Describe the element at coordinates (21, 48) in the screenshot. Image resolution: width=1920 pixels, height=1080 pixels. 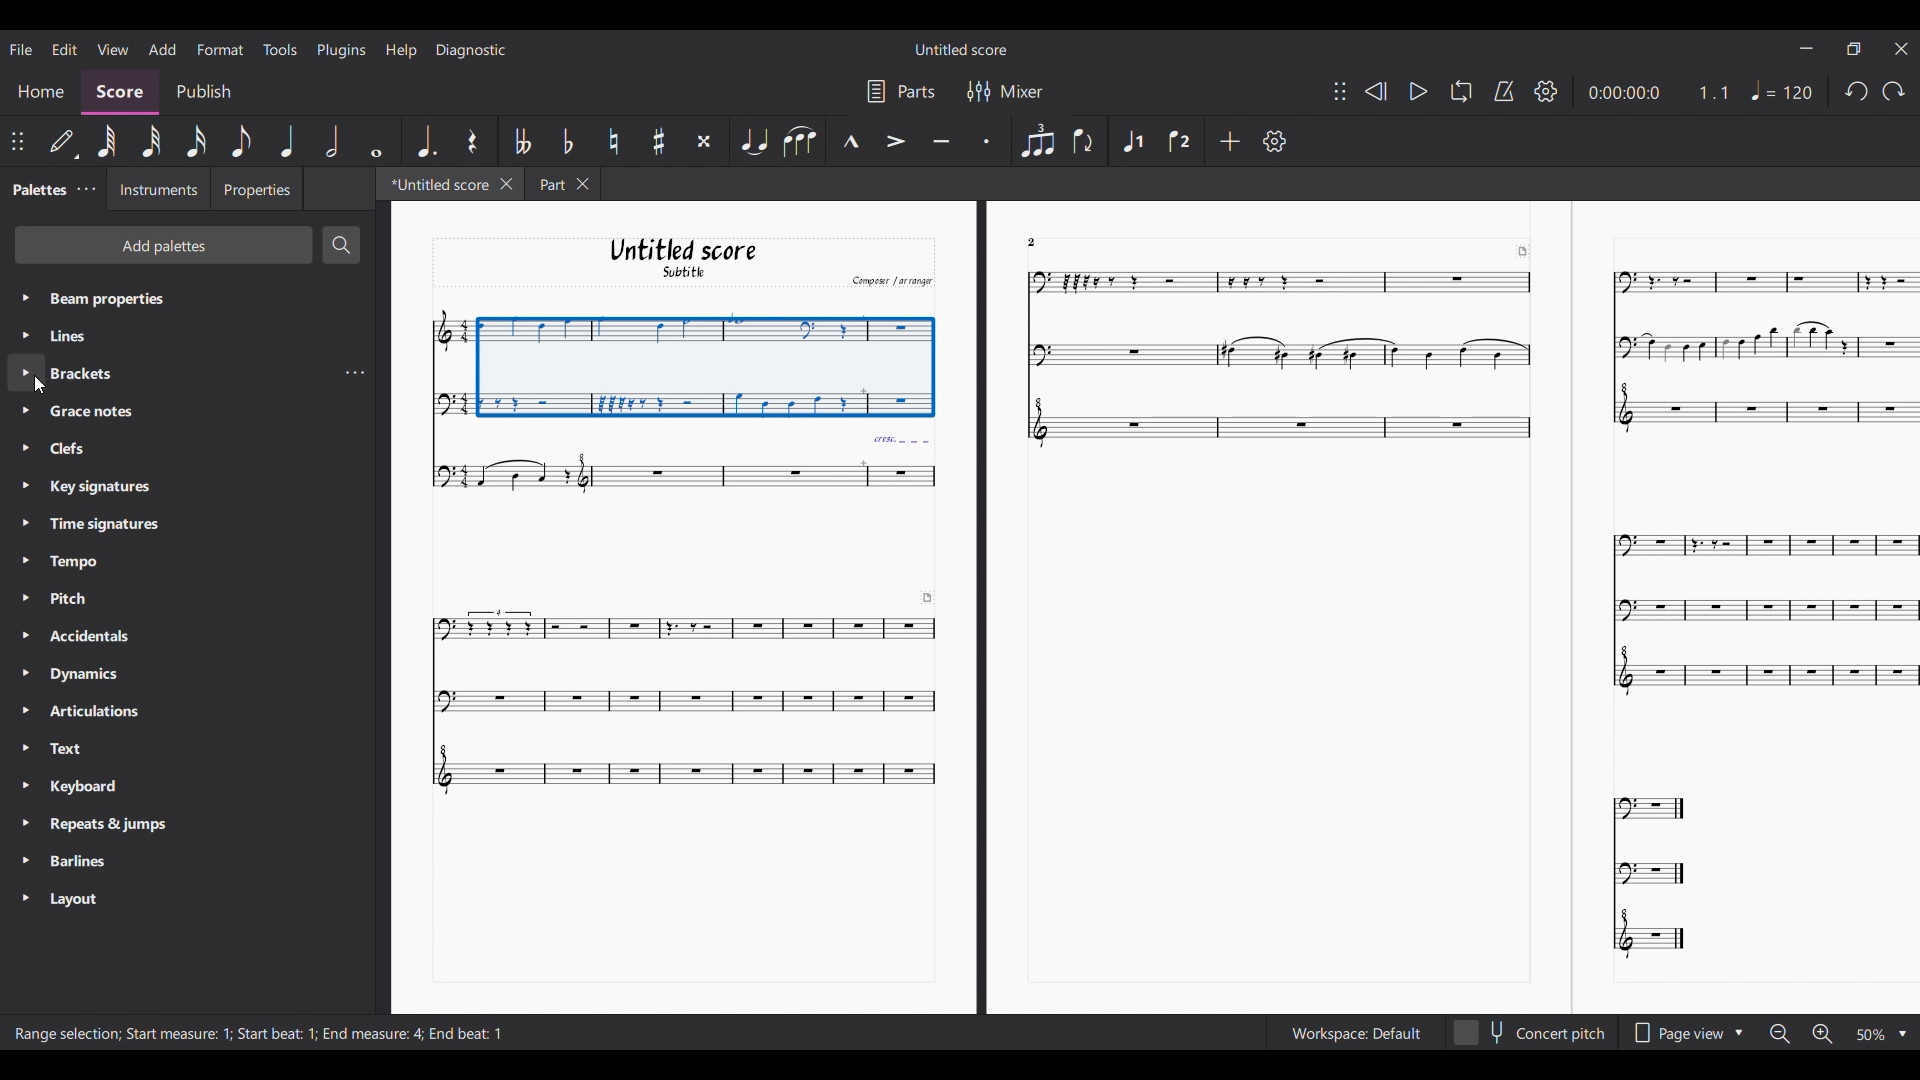
I see `File` at that location.